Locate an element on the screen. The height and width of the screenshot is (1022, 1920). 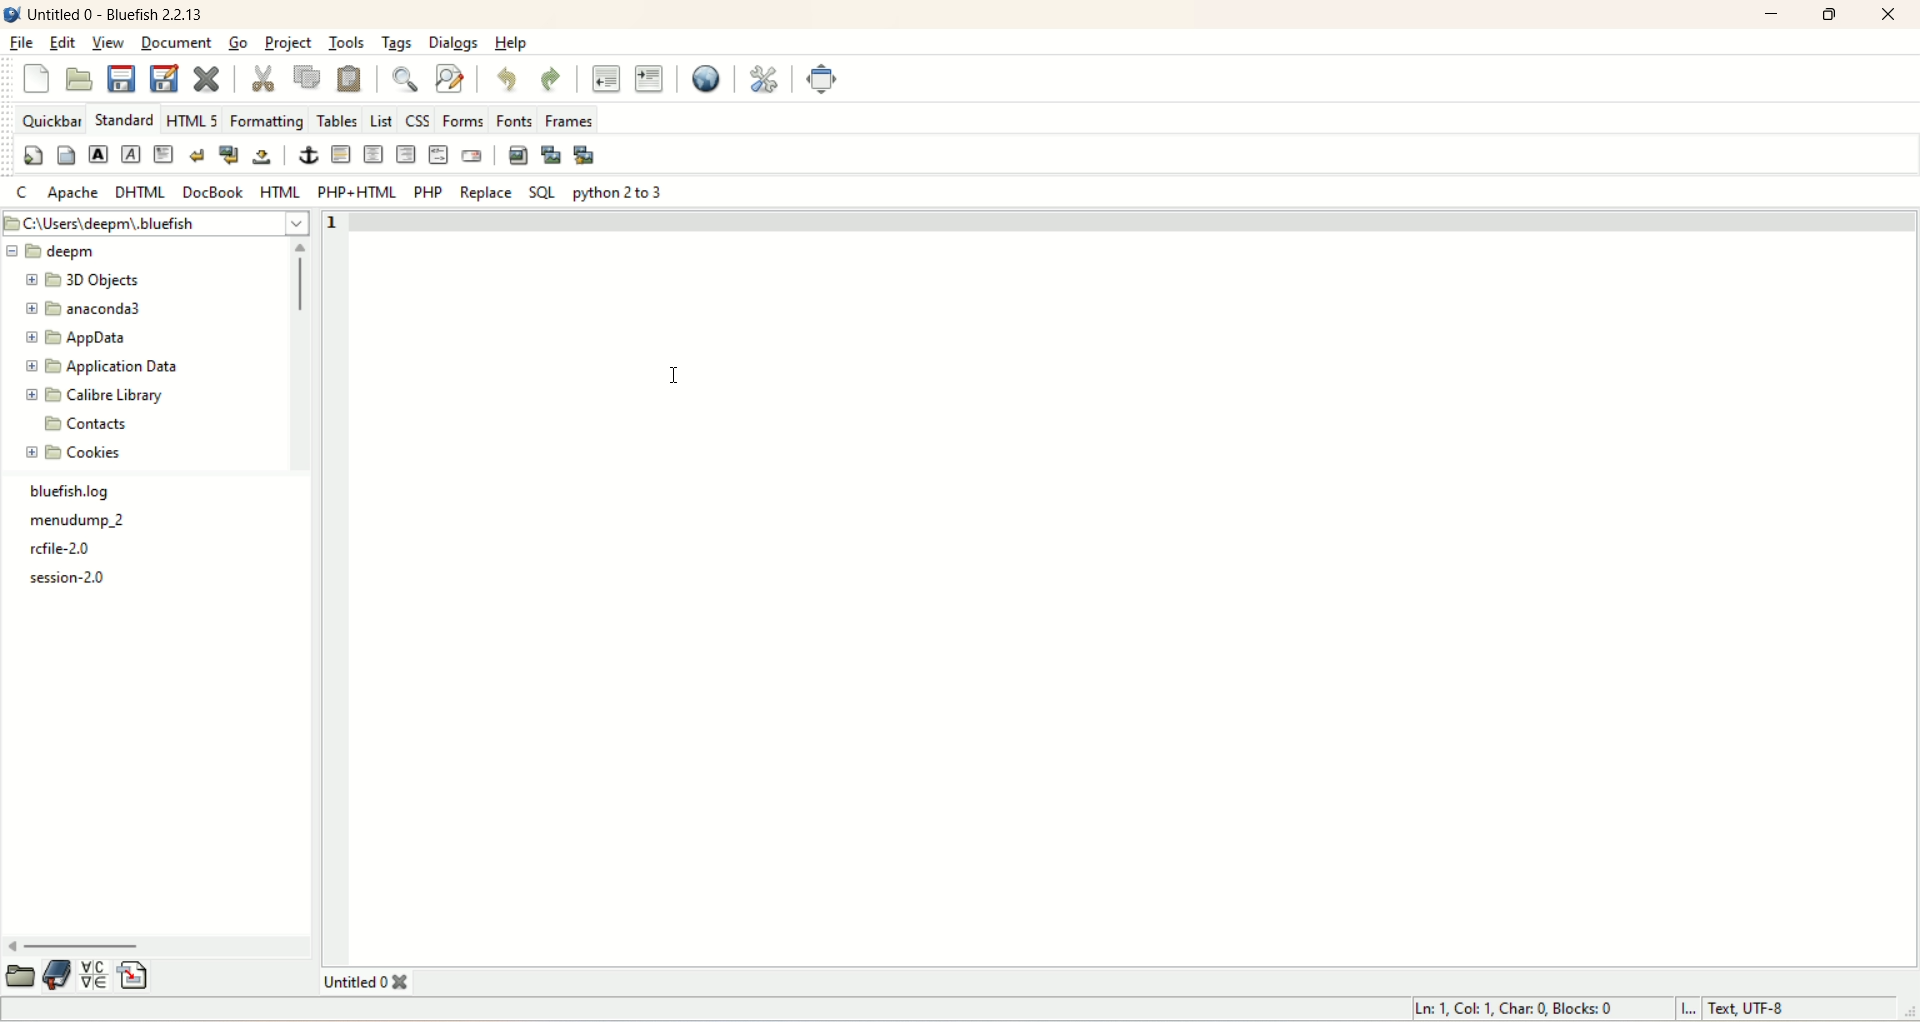
insert image is located at coordinates (517, 155).